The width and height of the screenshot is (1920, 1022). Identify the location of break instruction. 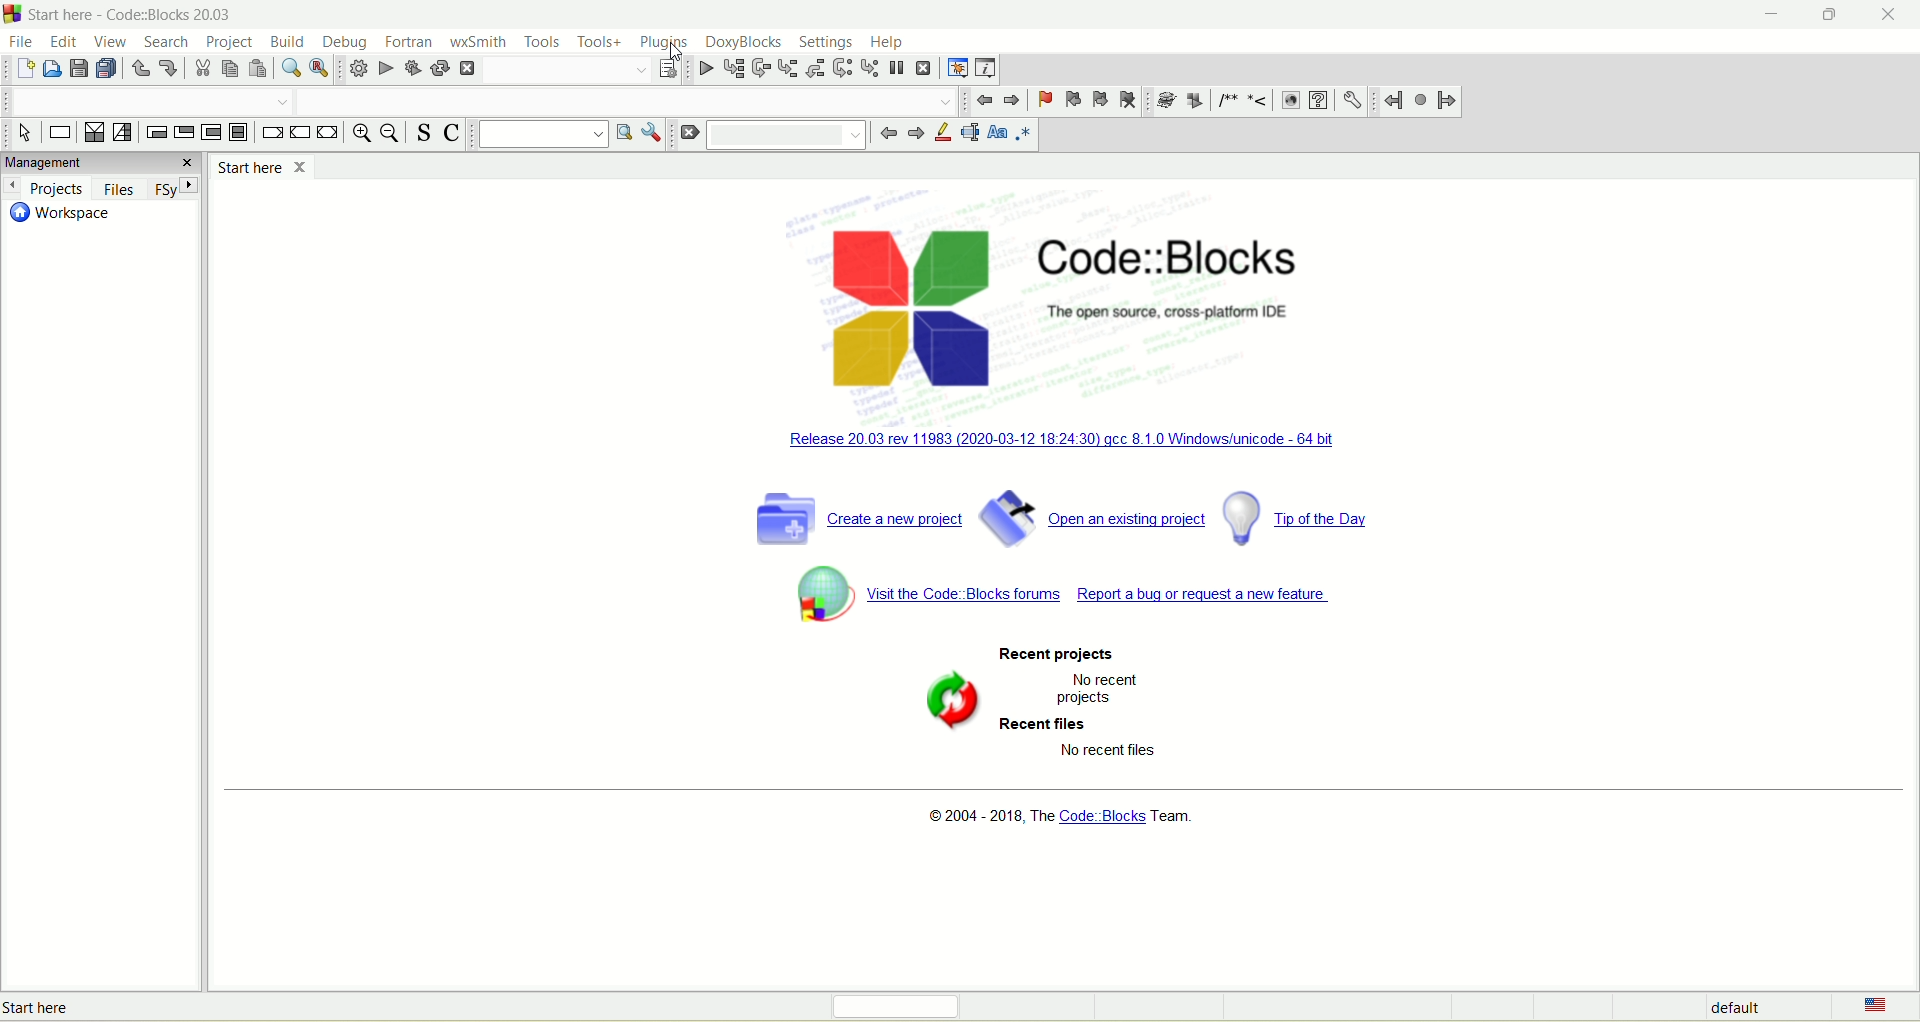
(270, 132).